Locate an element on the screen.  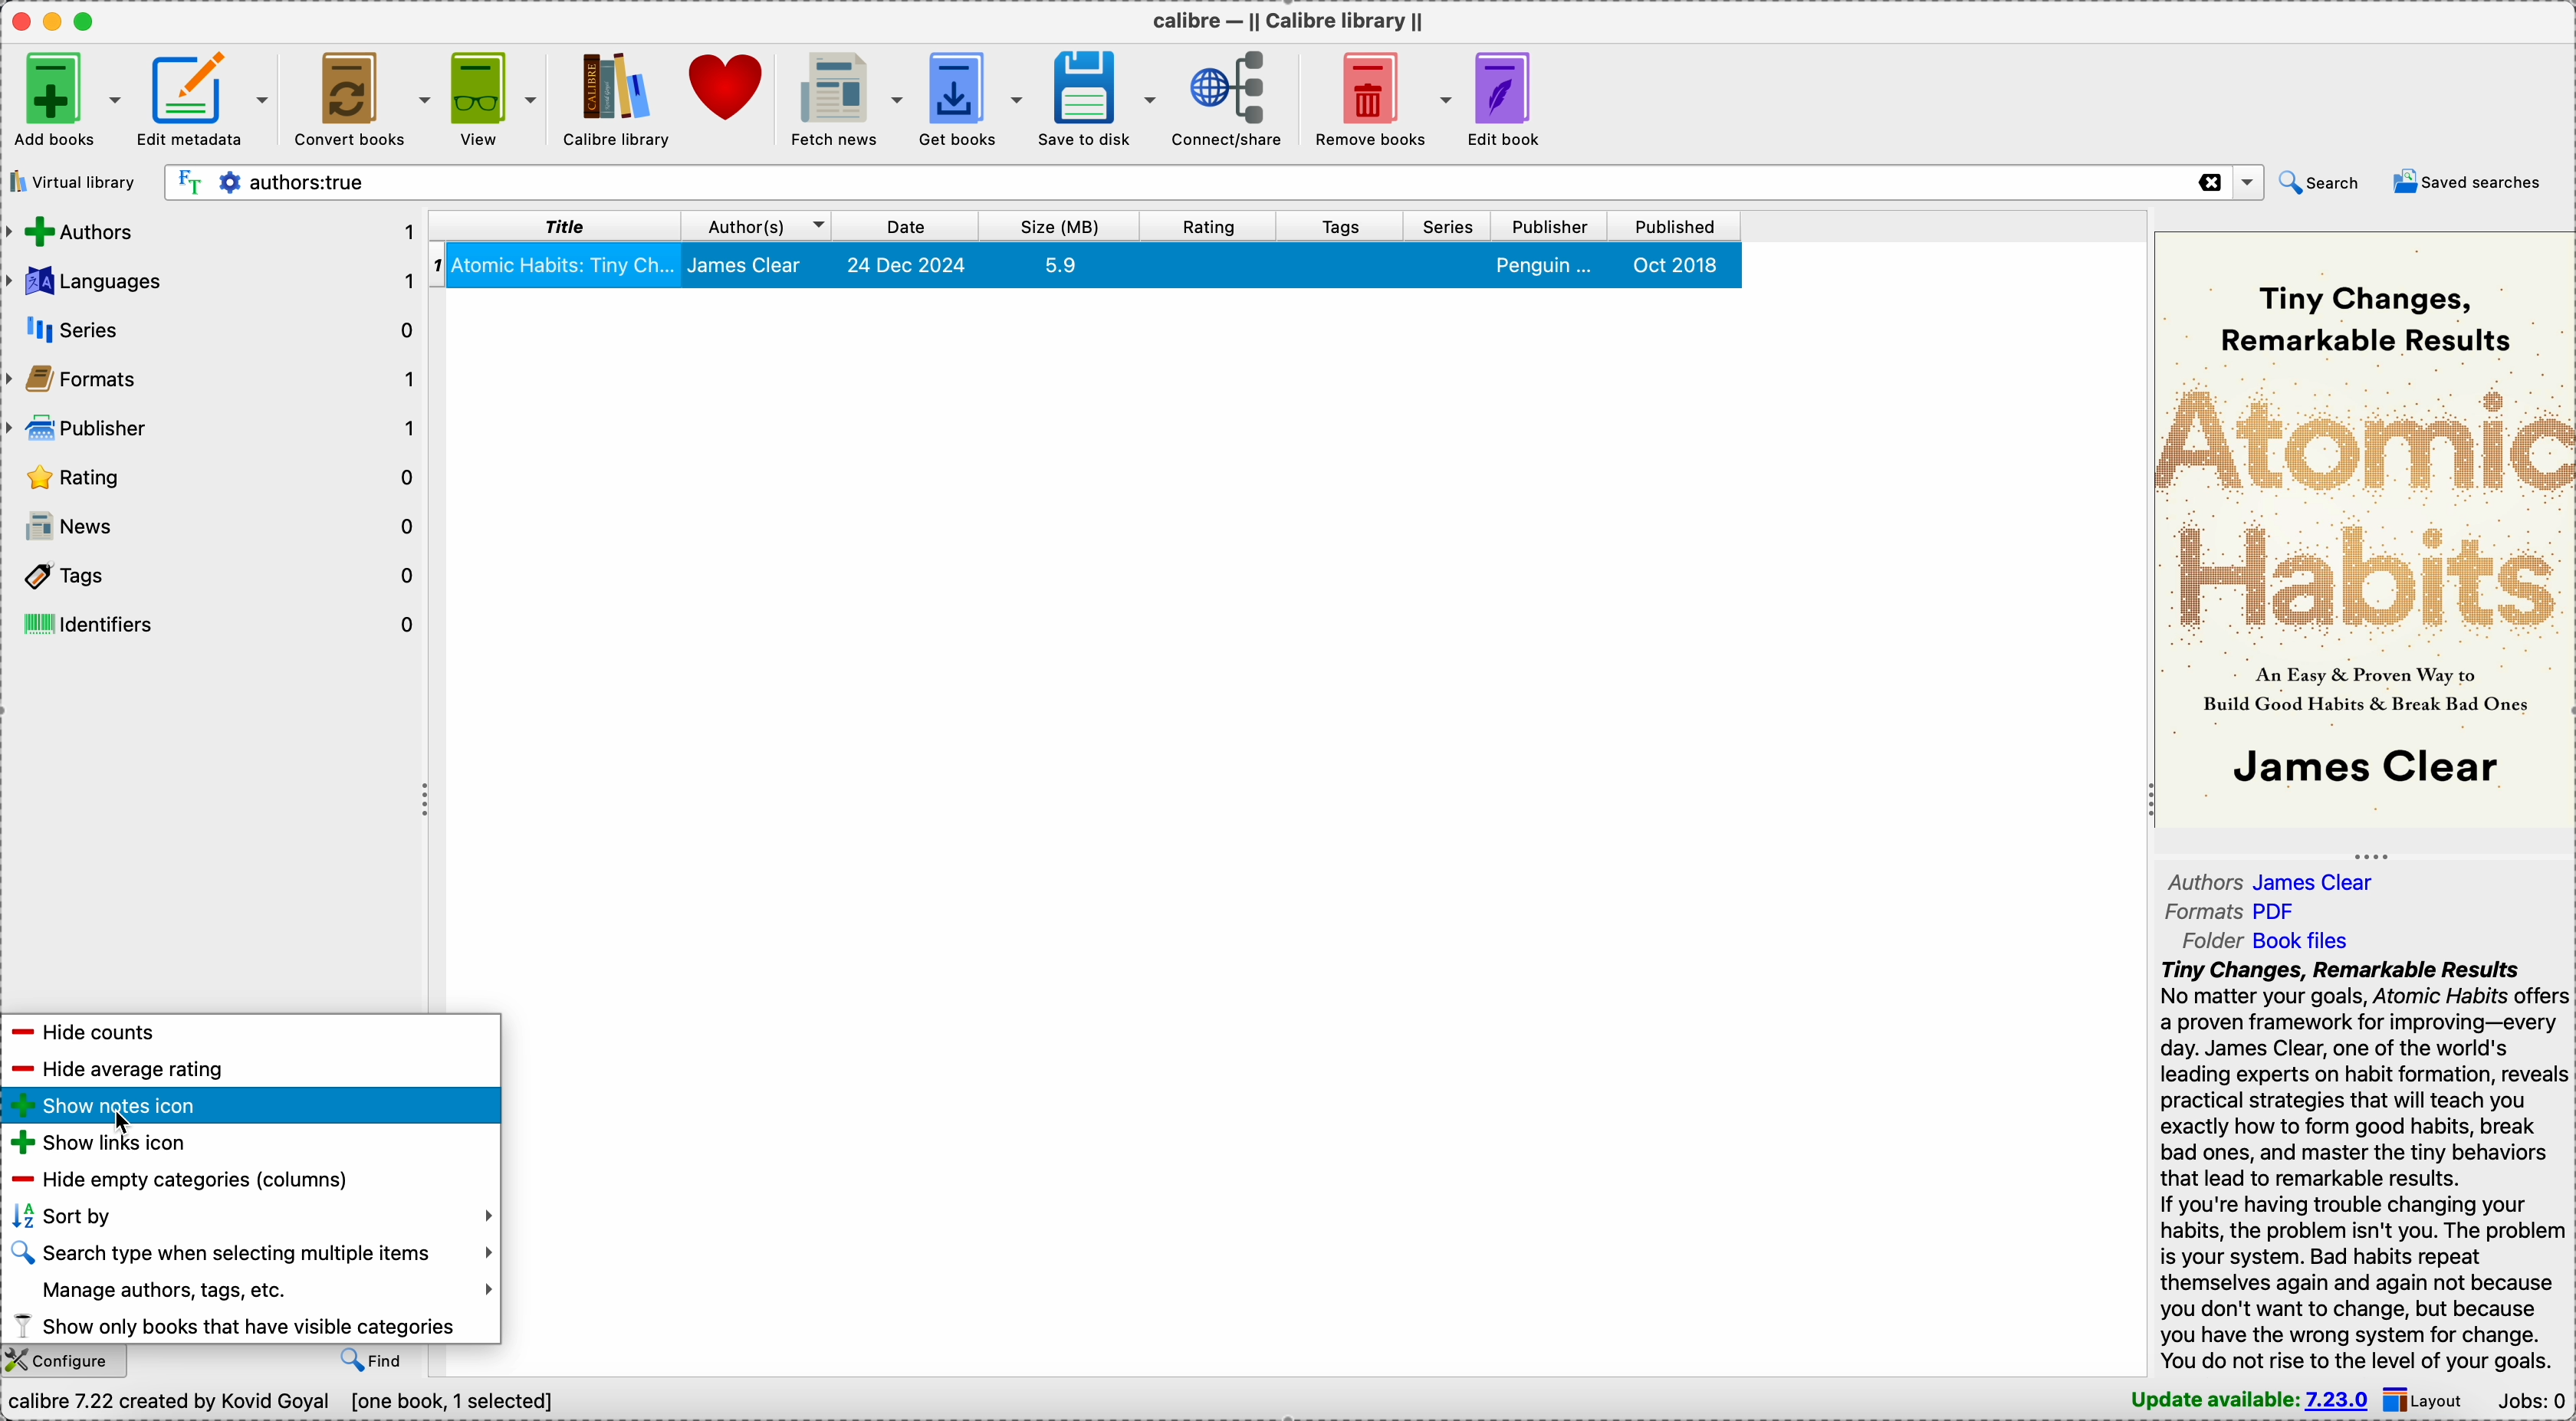
toggle expand/contract is located at coordinates (2148, 797).